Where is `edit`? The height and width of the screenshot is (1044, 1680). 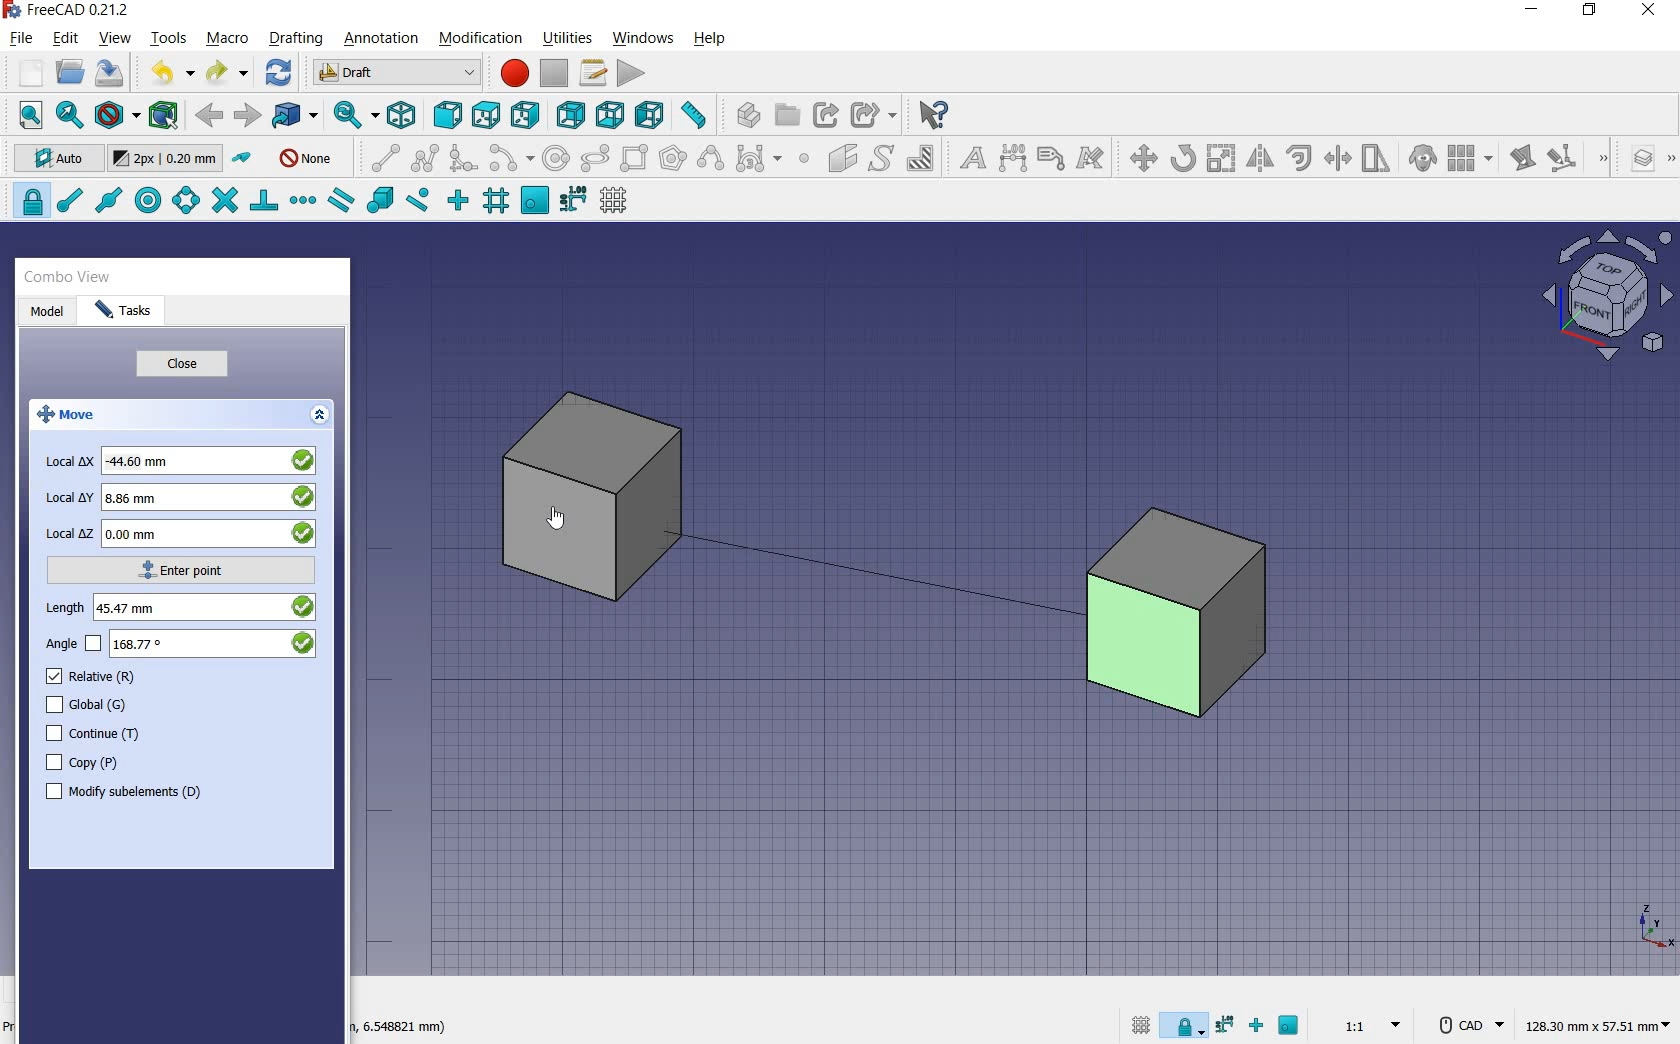 edit is located at coordinates (1522, 157).